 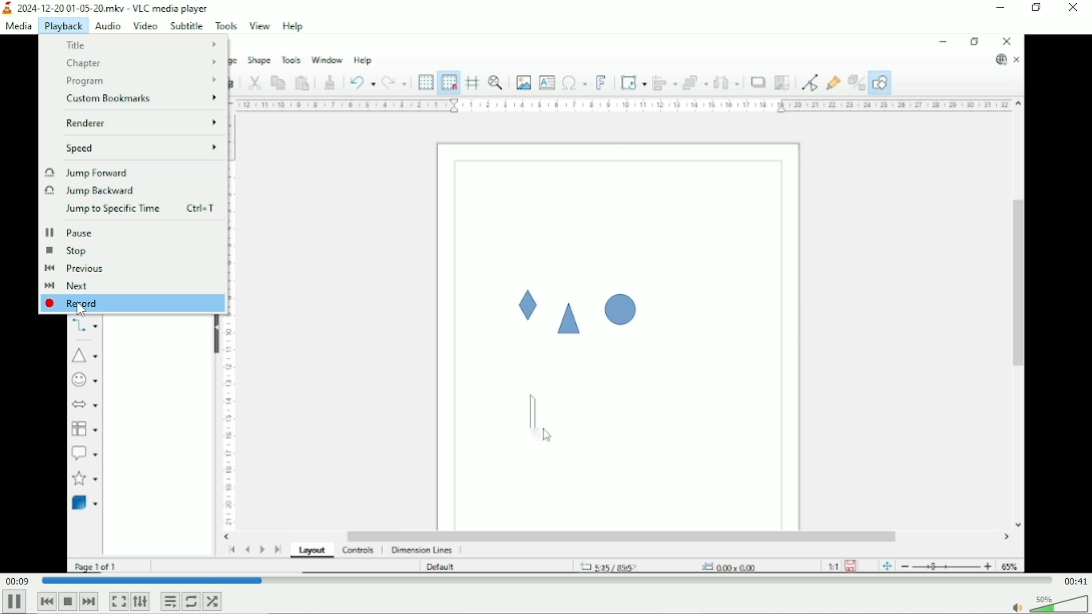 I want to click on Subtitle, so click(x=186, y=25).